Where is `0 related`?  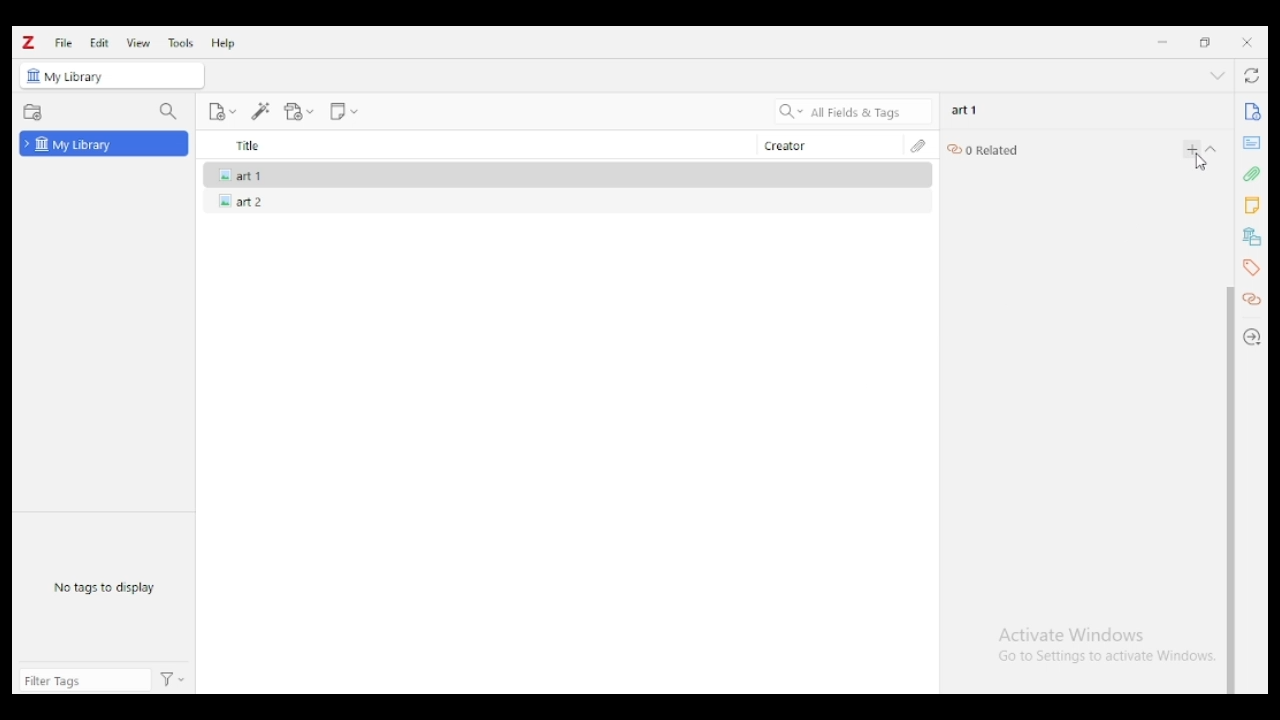 0 related is located at coordinates (984, 149).